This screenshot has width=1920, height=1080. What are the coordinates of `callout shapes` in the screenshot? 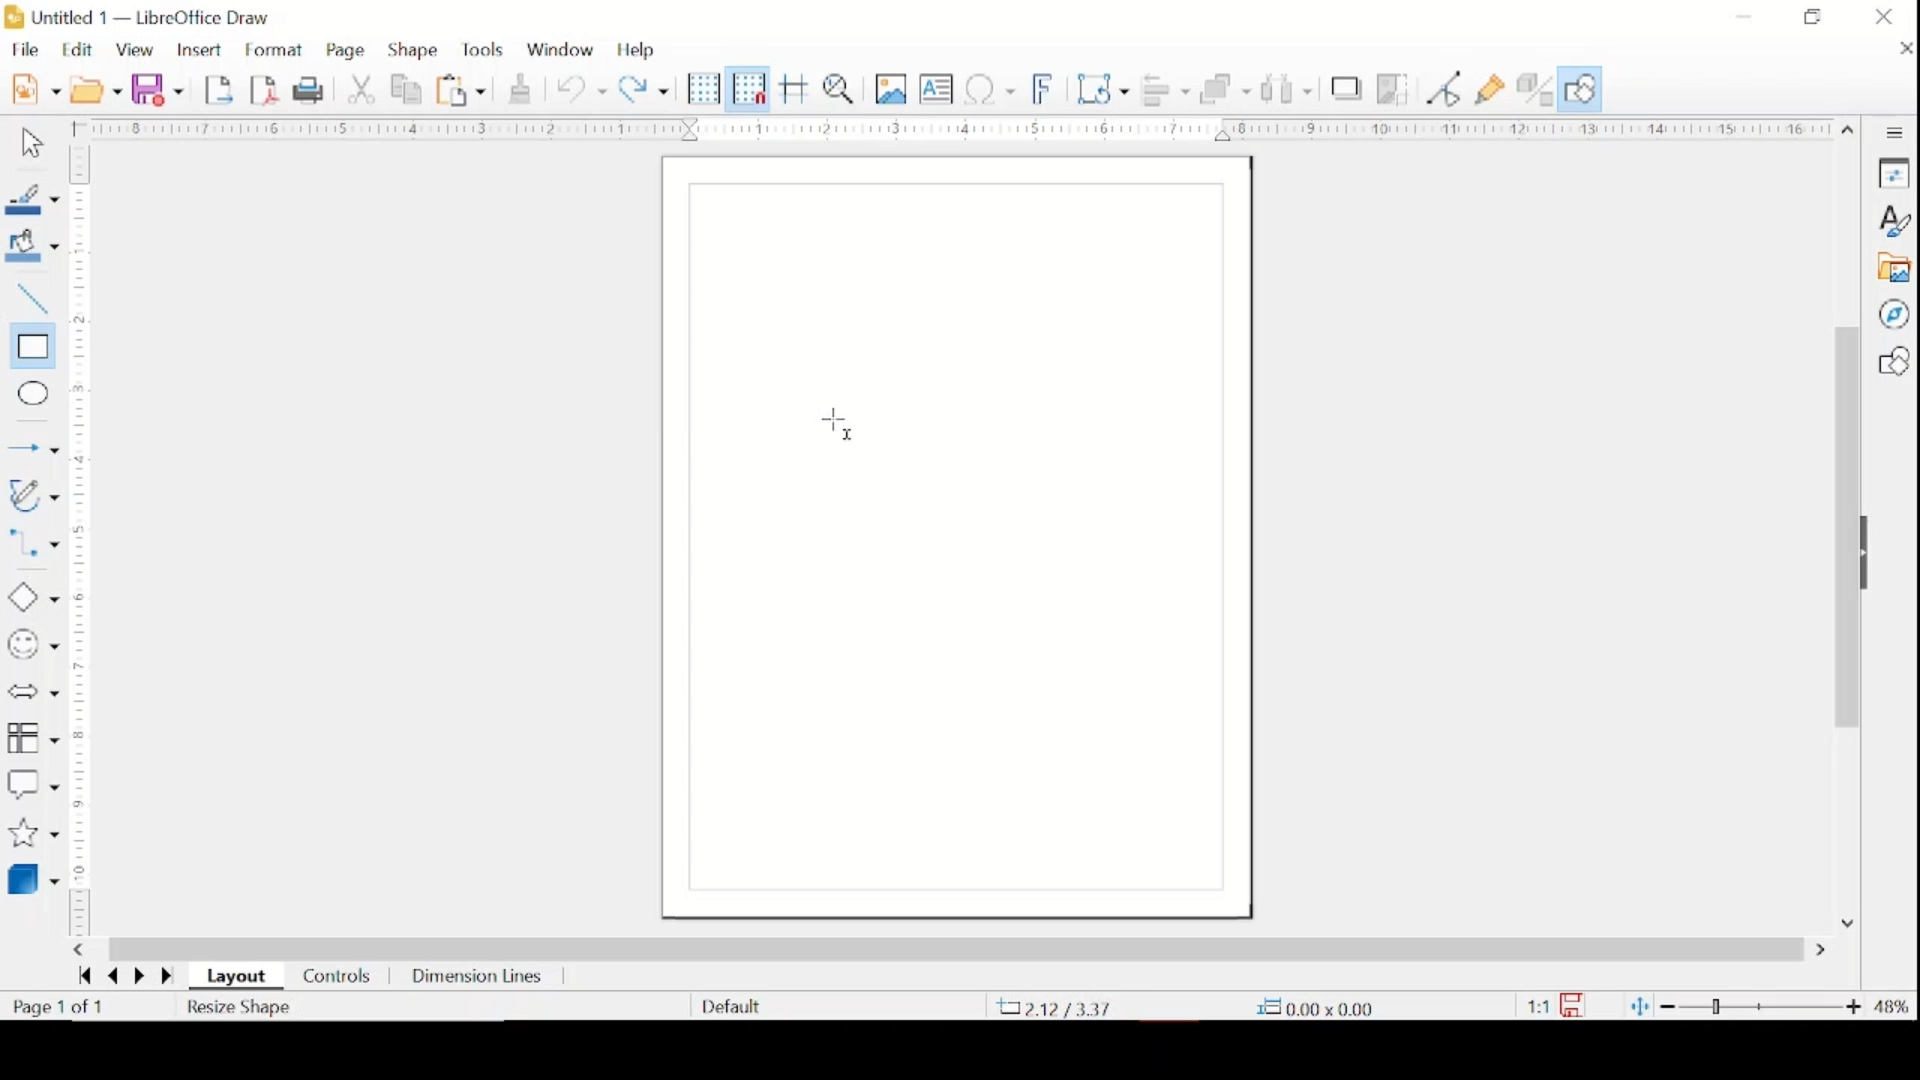 It's located at (33, 785).